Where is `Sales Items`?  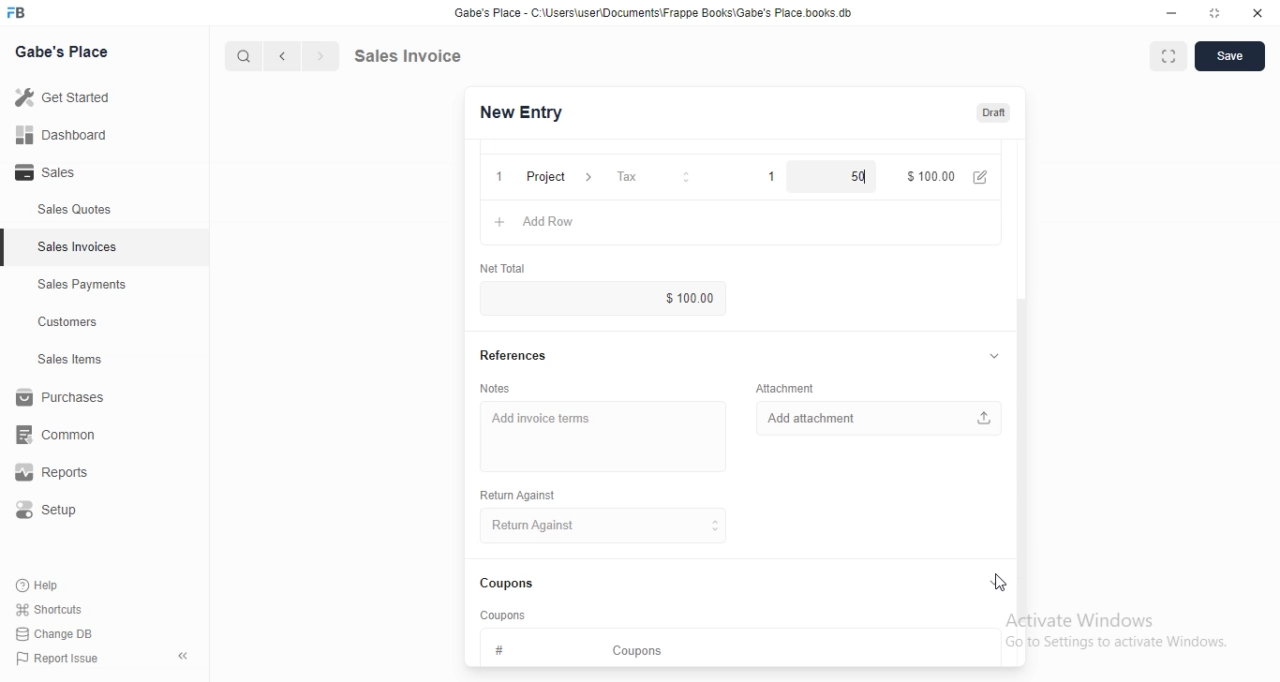
Sales Items is located at coordinates (61, 360).